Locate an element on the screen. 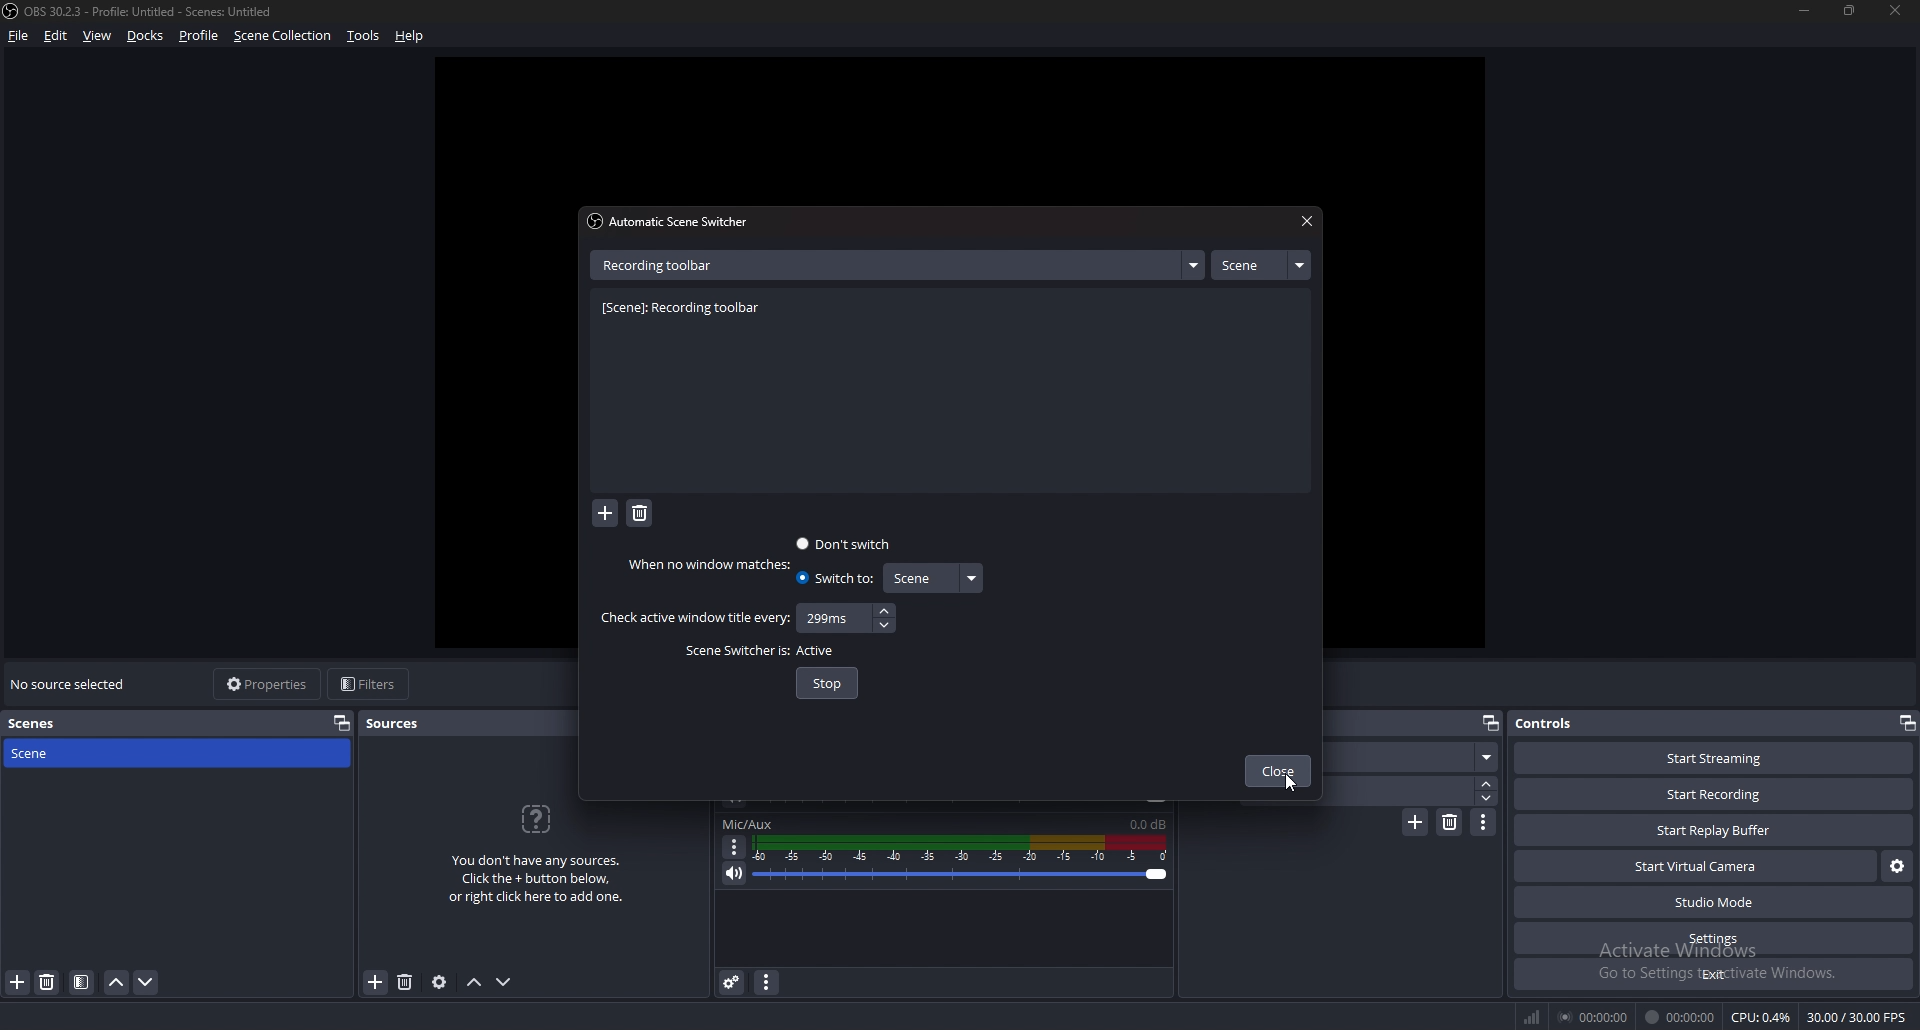 The image size is (1920, 1030). expand is located at coordinates (1193, 265).